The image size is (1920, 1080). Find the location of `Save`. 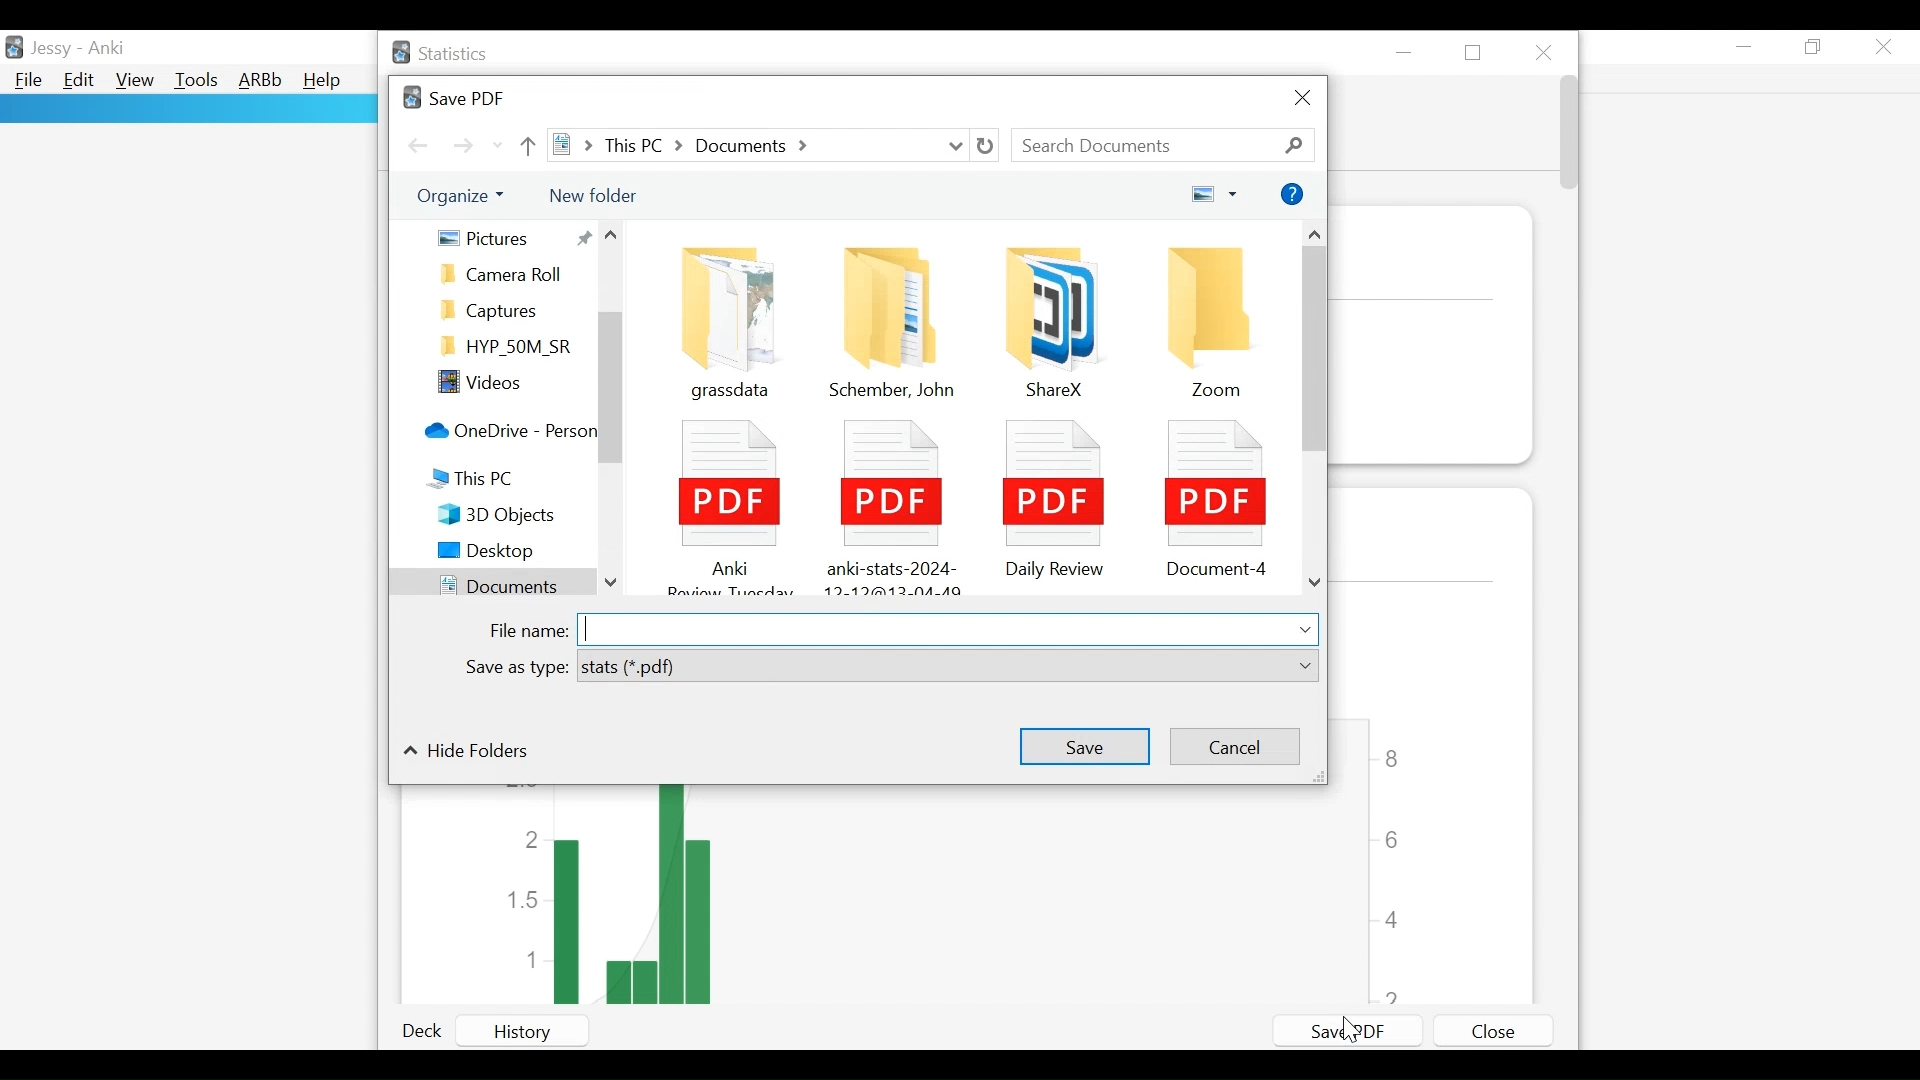

Save is located at coordinates (1083, 744).